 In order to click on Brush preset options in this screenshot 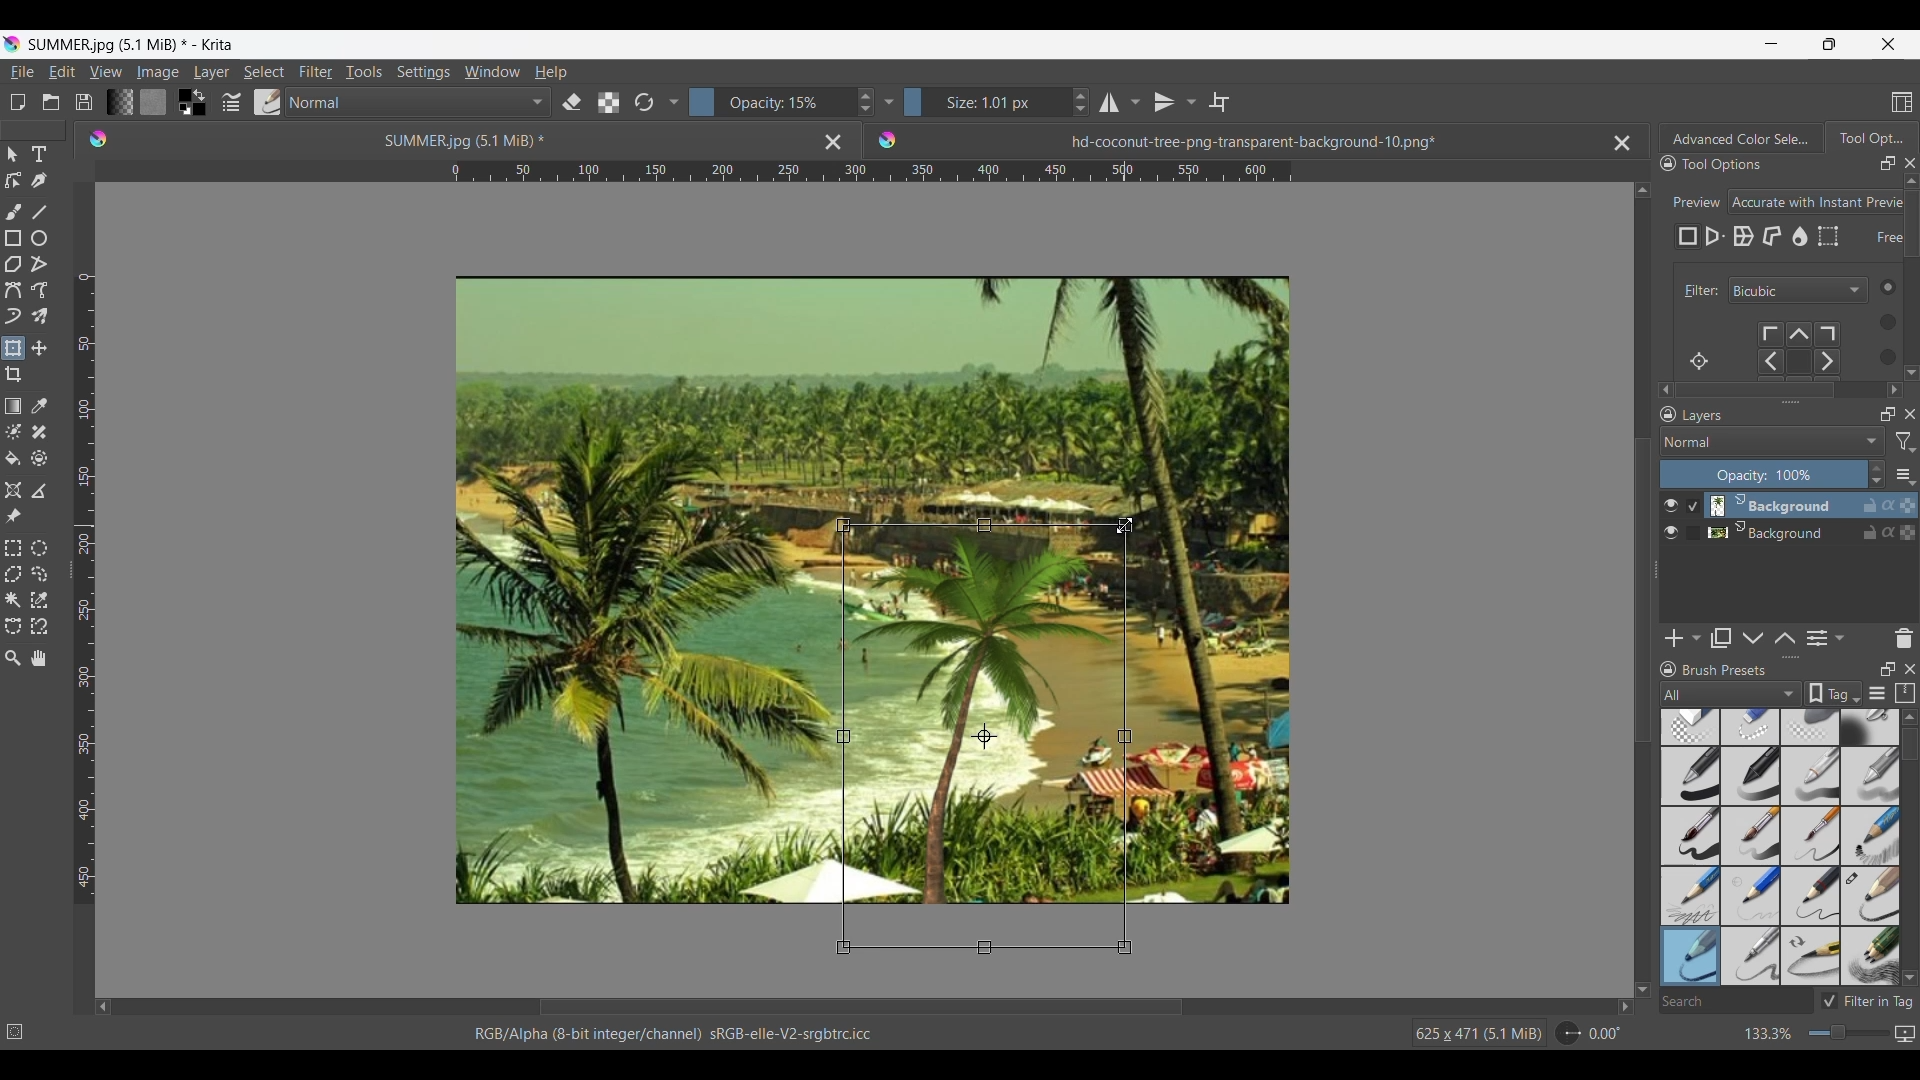, I will do `click(1667, 694)`.